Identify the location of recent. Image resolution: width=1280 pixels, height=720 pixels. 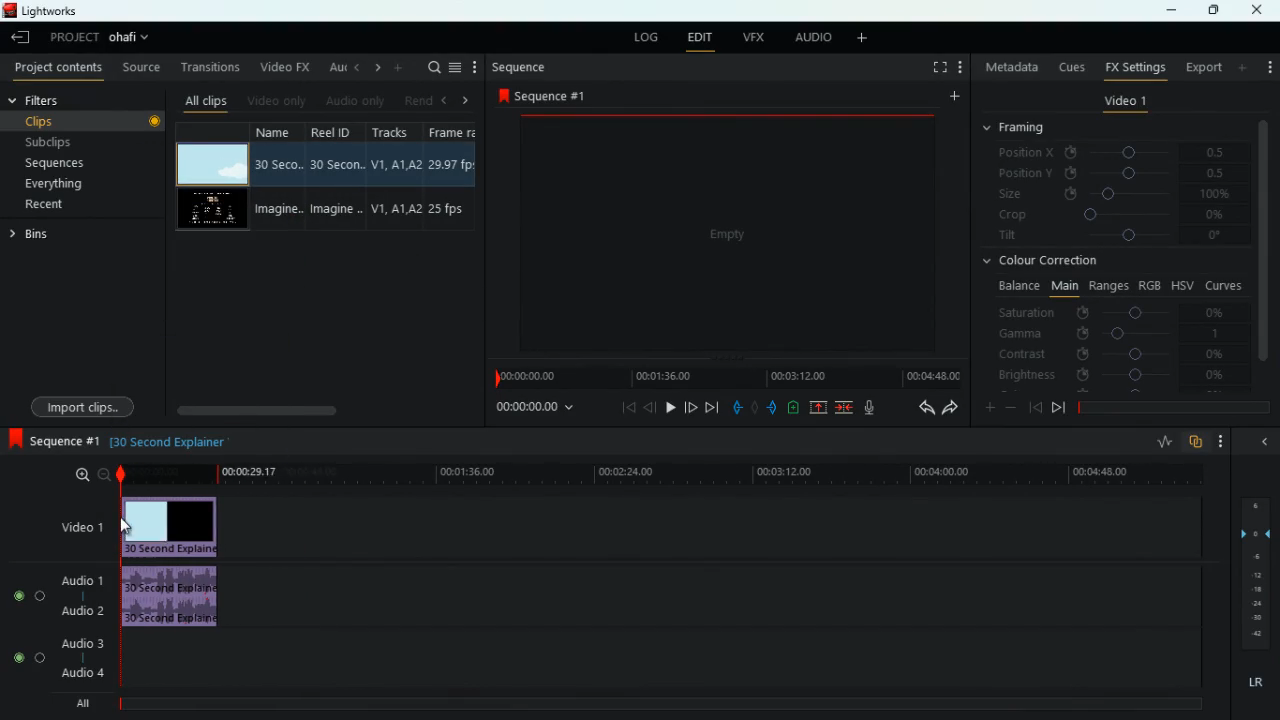
(47, 206).